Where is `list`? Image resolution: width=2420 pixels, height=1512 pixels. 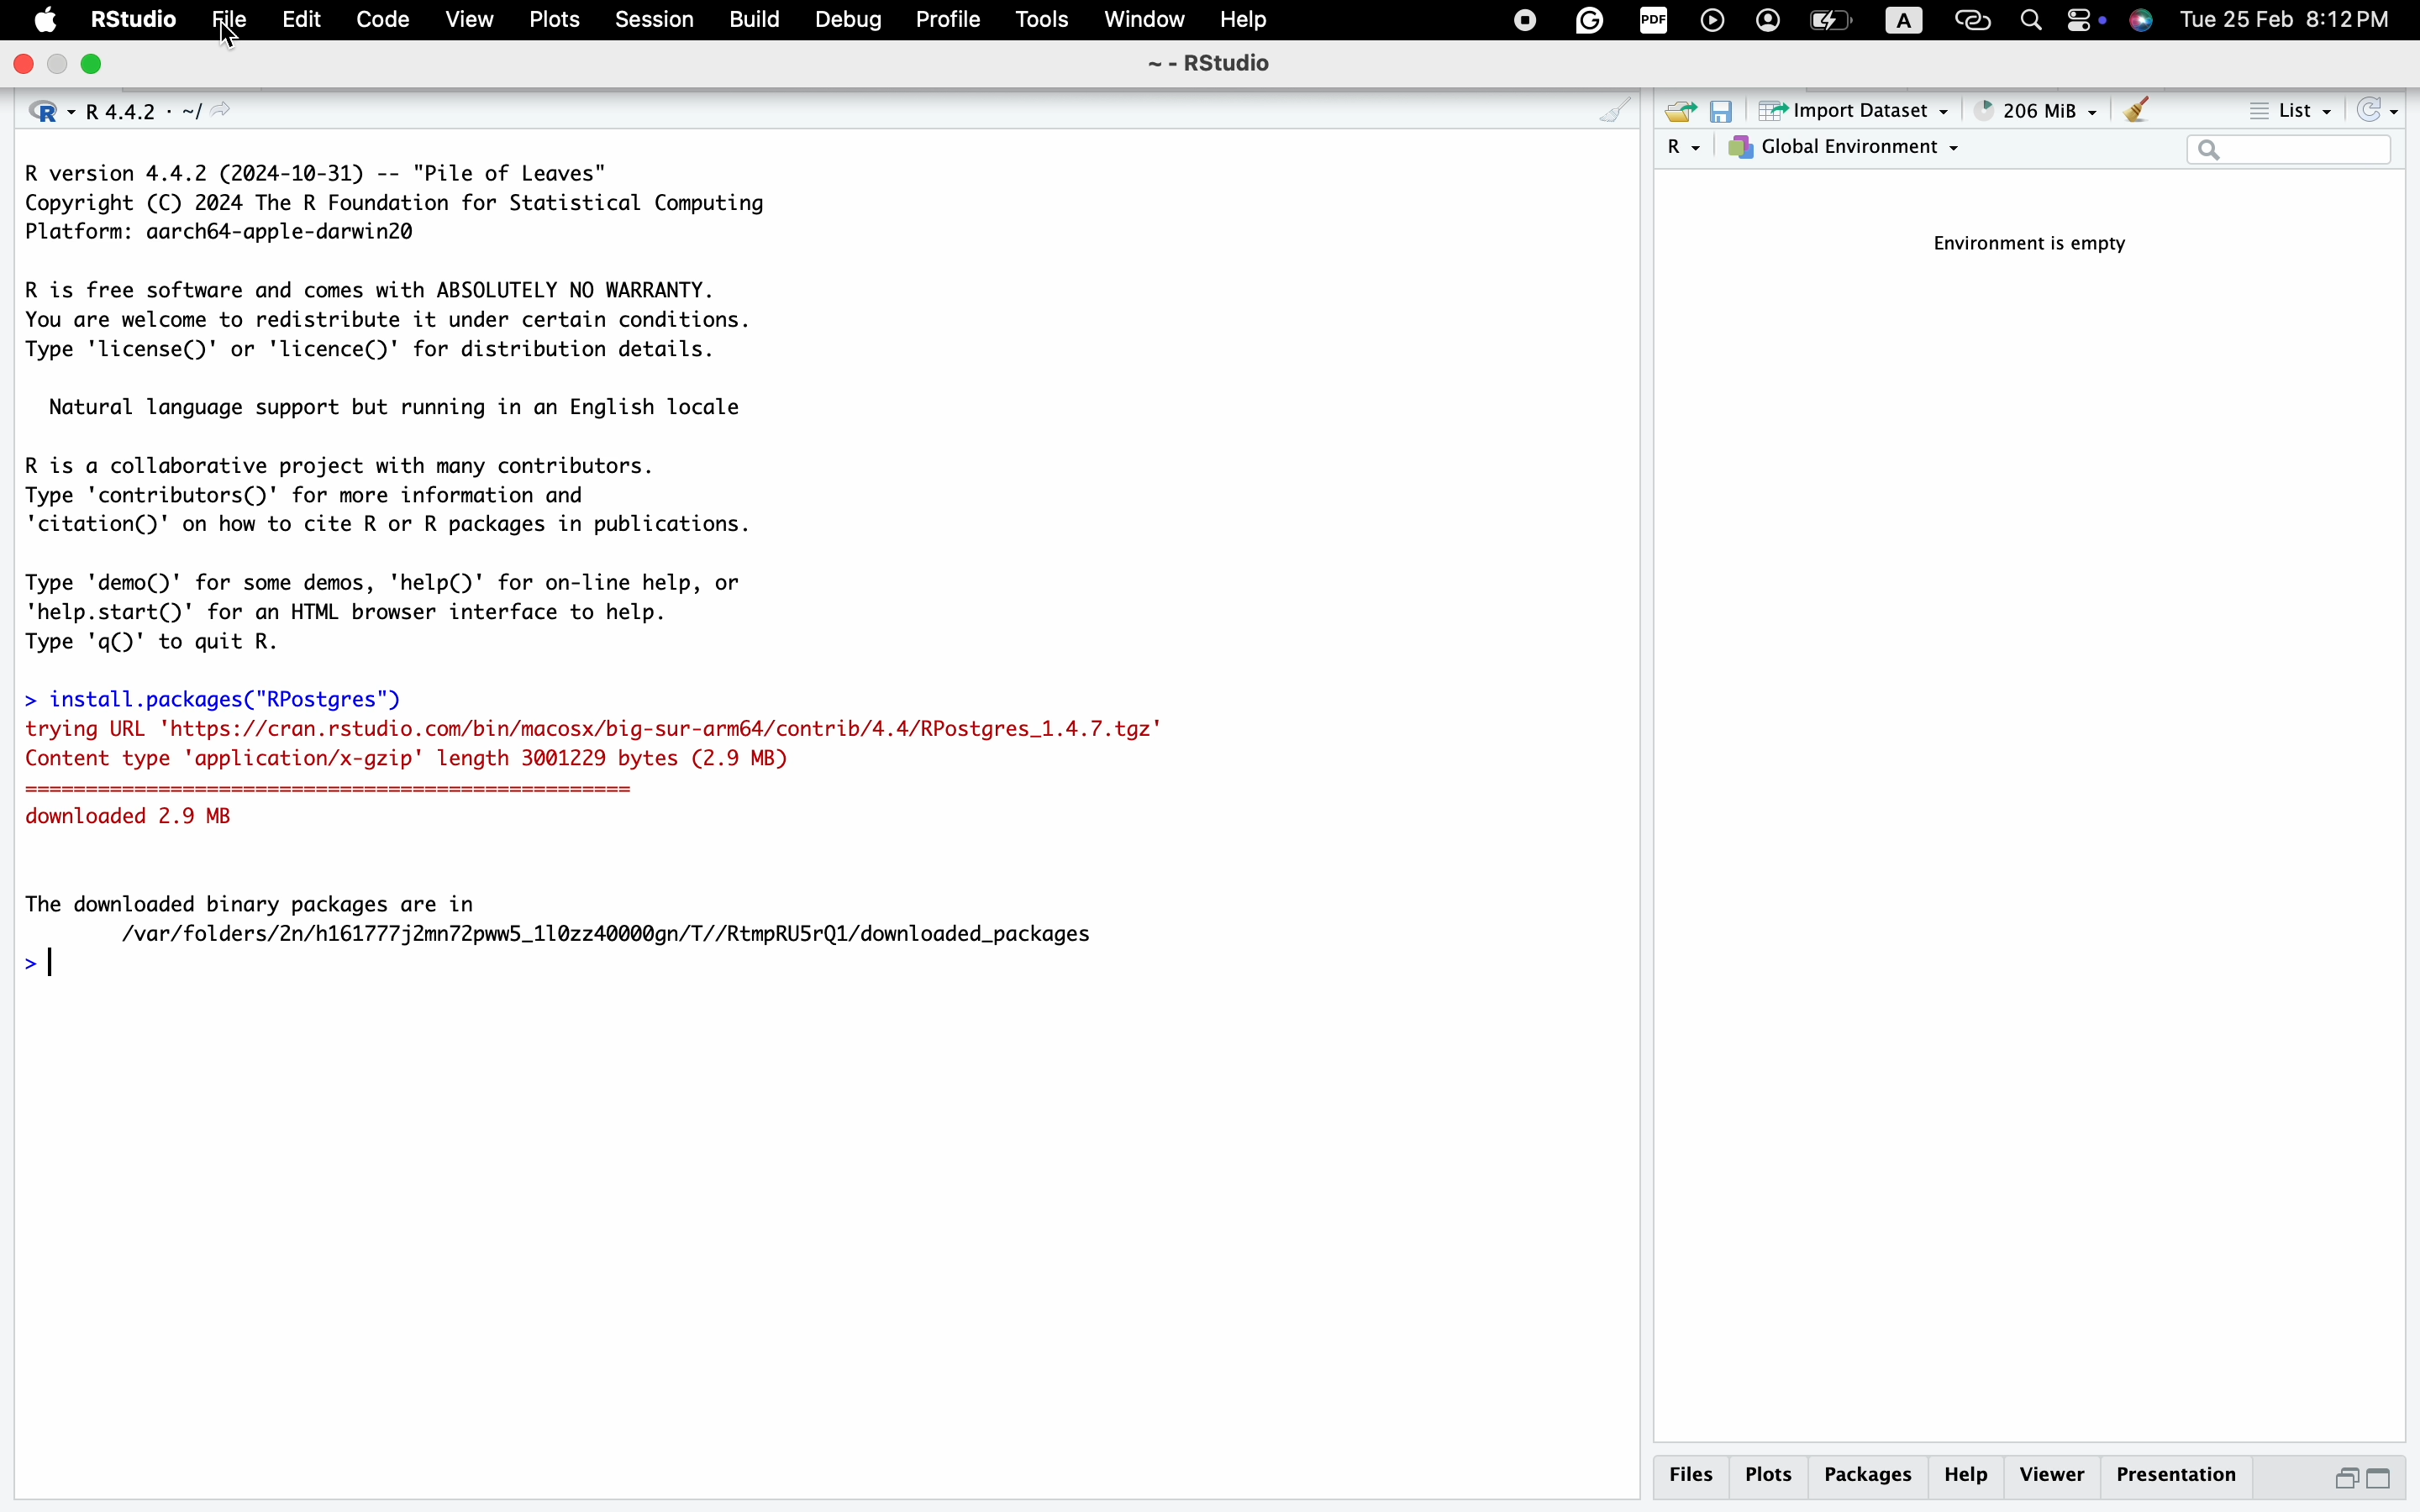 list is located at coordinates (2287, 113).